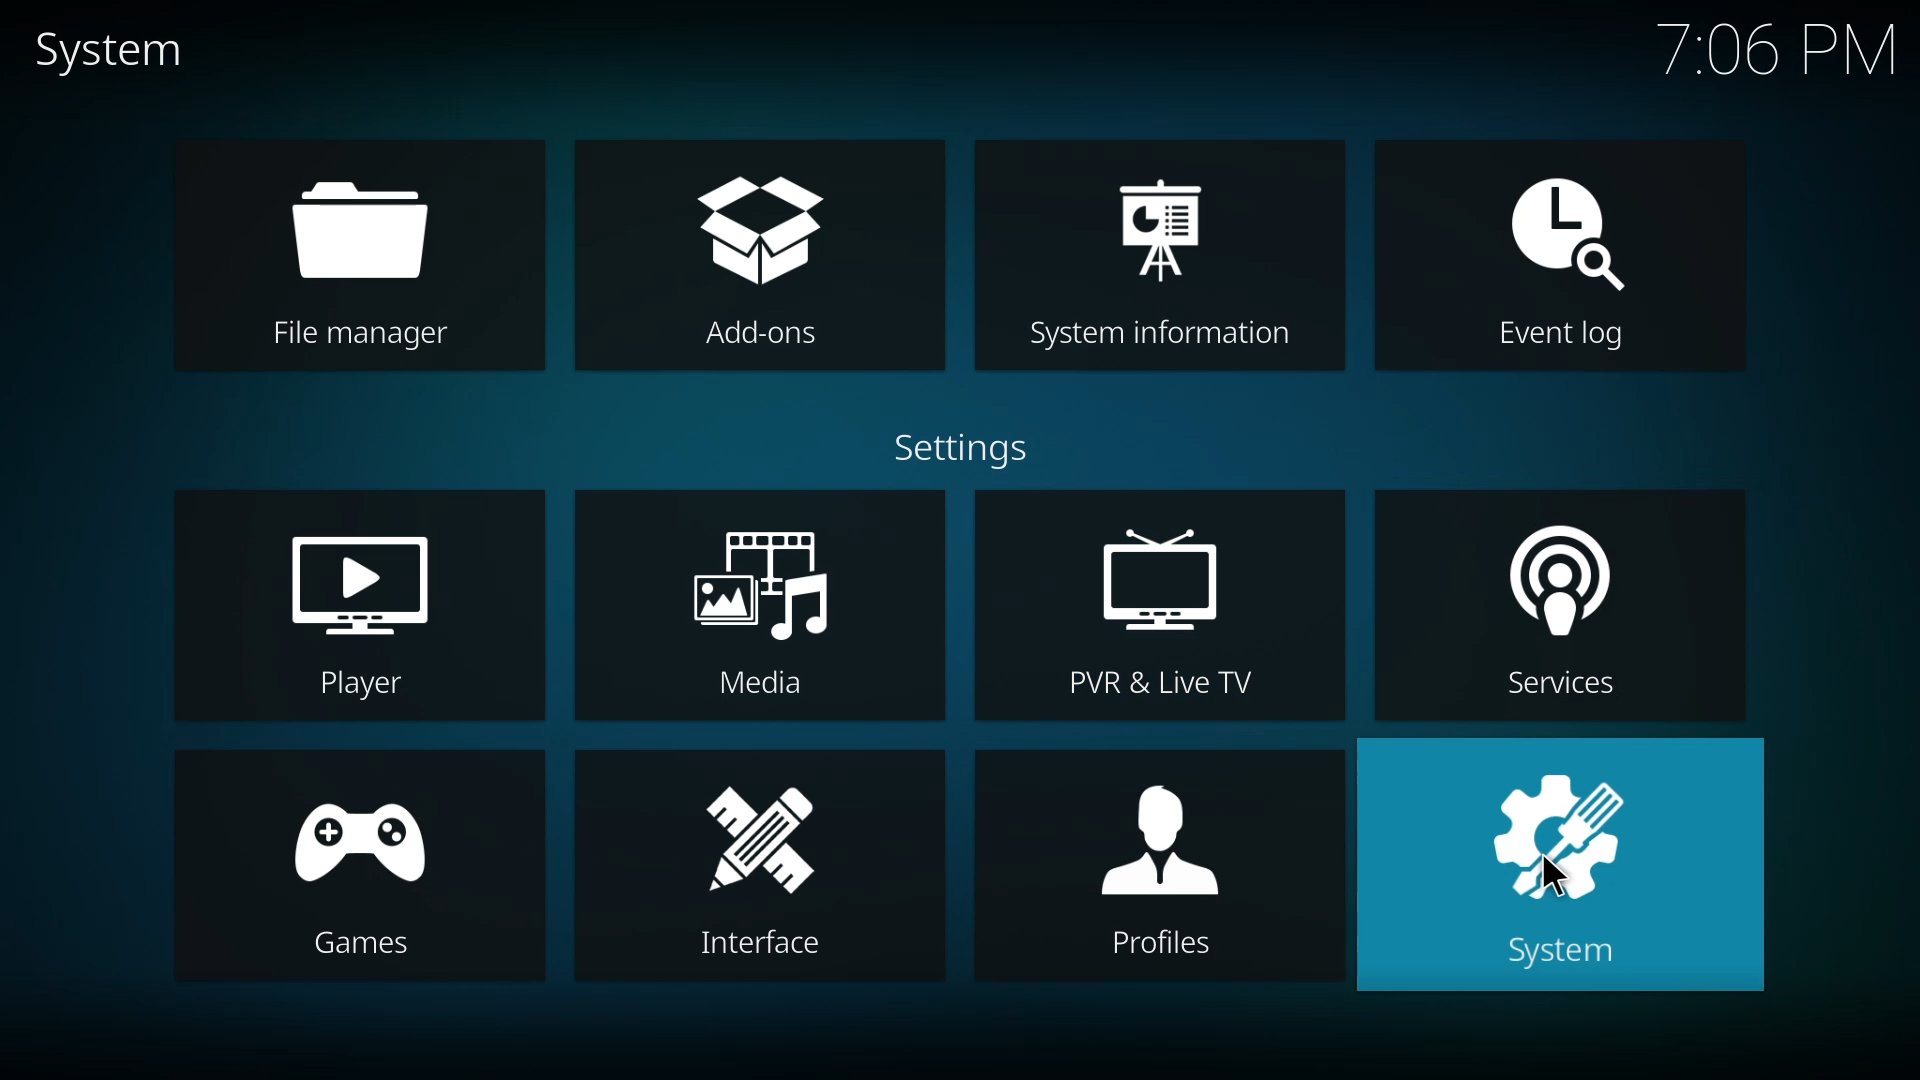  Describe the element at coordinates (1552, 247) in the screenshot. I see `event log` at that location.